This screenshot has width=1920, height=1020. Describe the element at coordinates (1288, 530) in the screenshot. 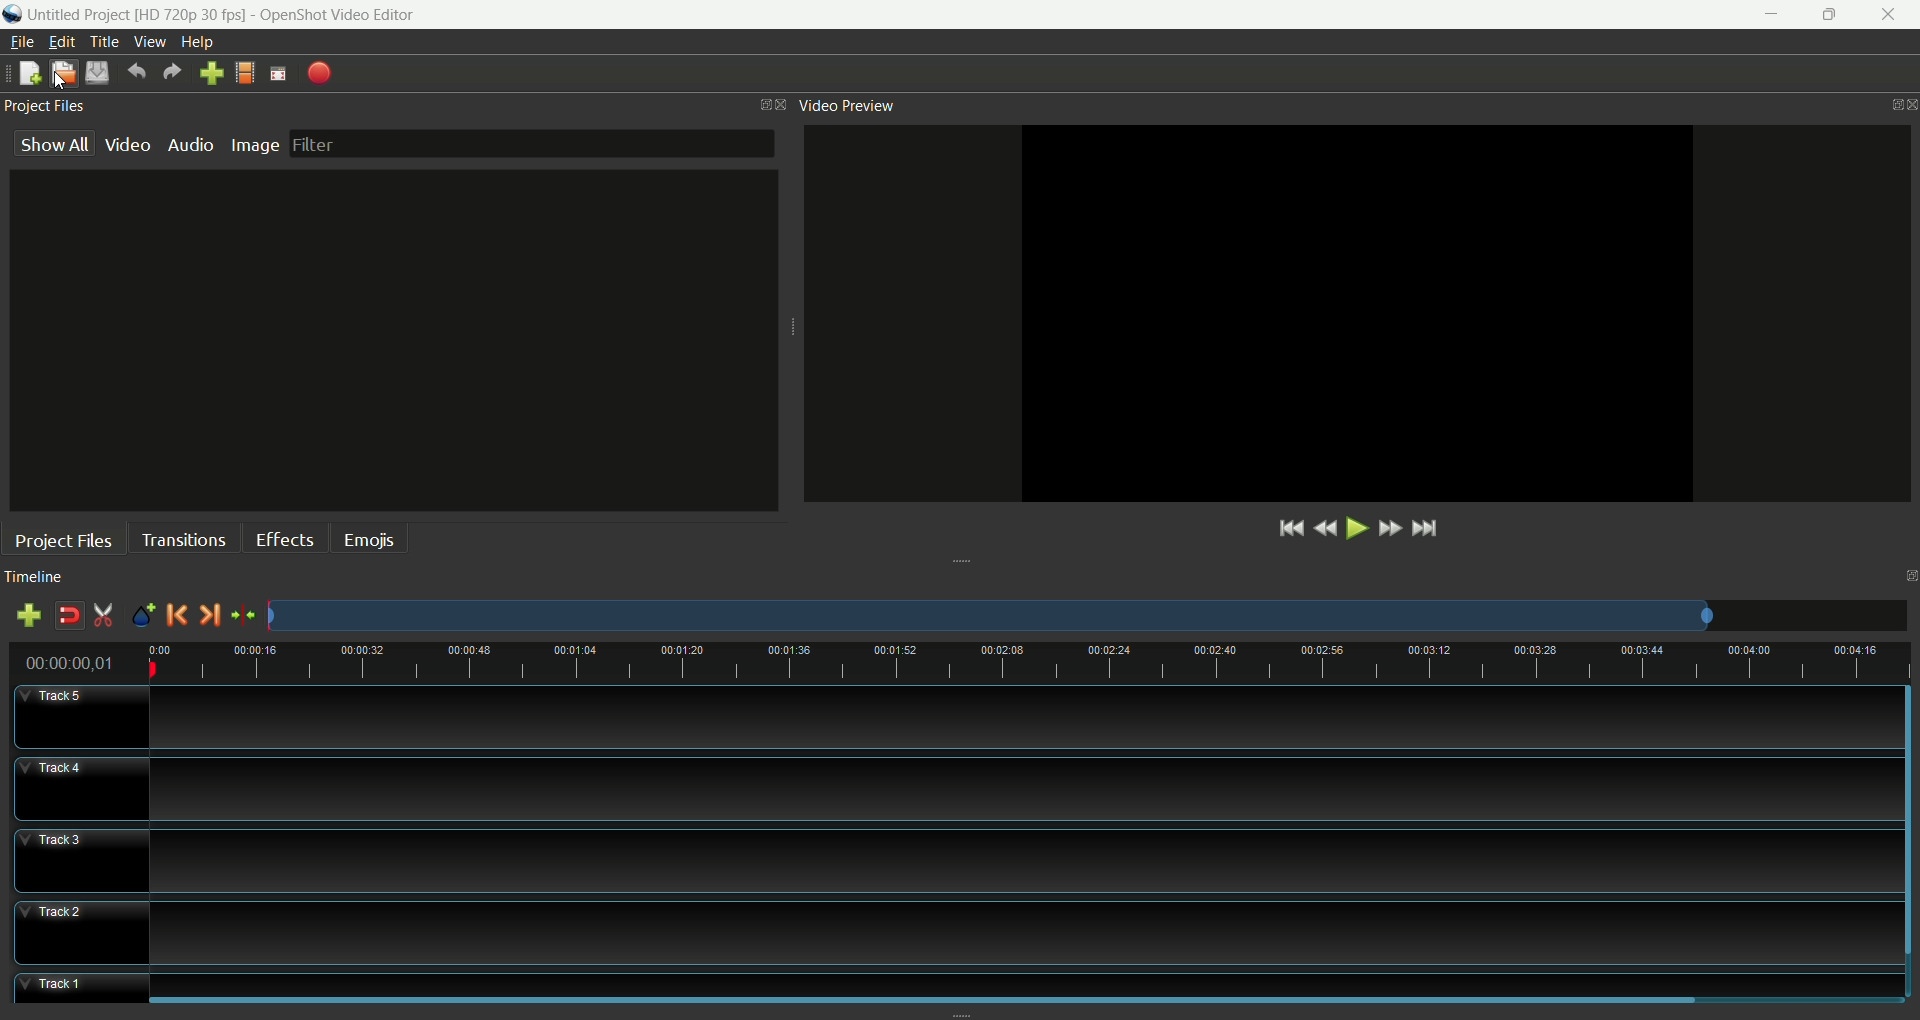

I see `jump to start` at that location.